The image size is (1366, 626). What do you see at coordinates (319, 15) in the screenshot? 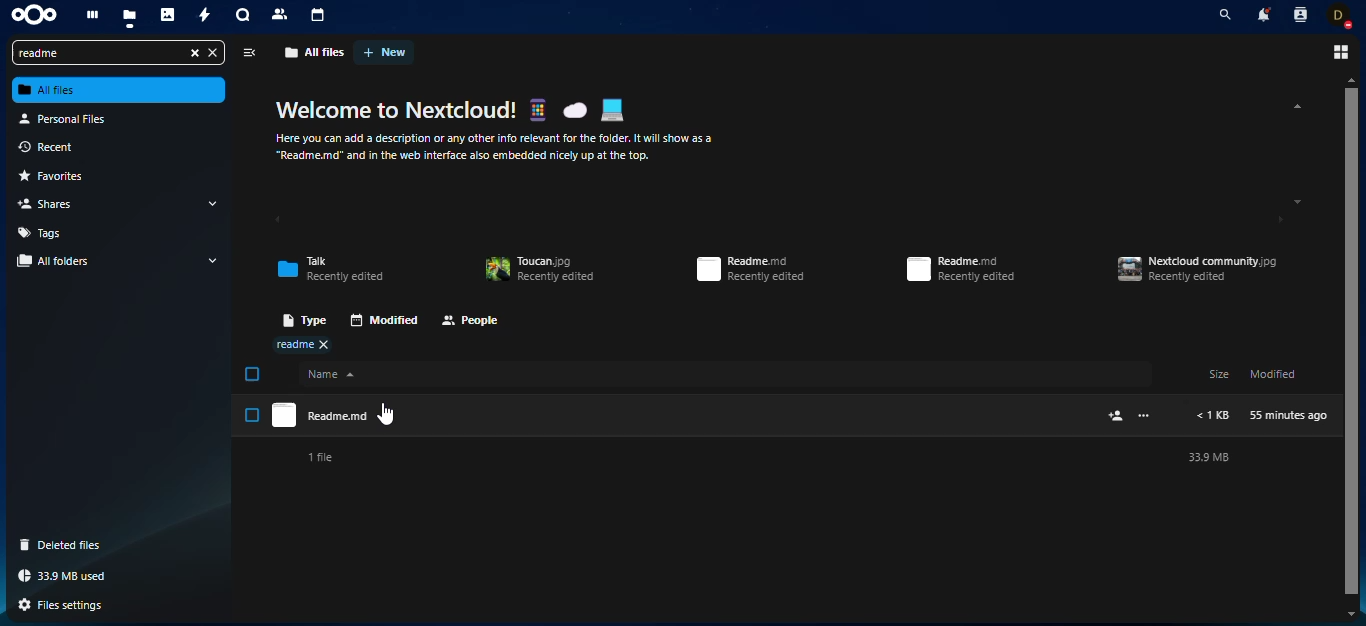
I see `calendar` at bounding box center [319, 15].